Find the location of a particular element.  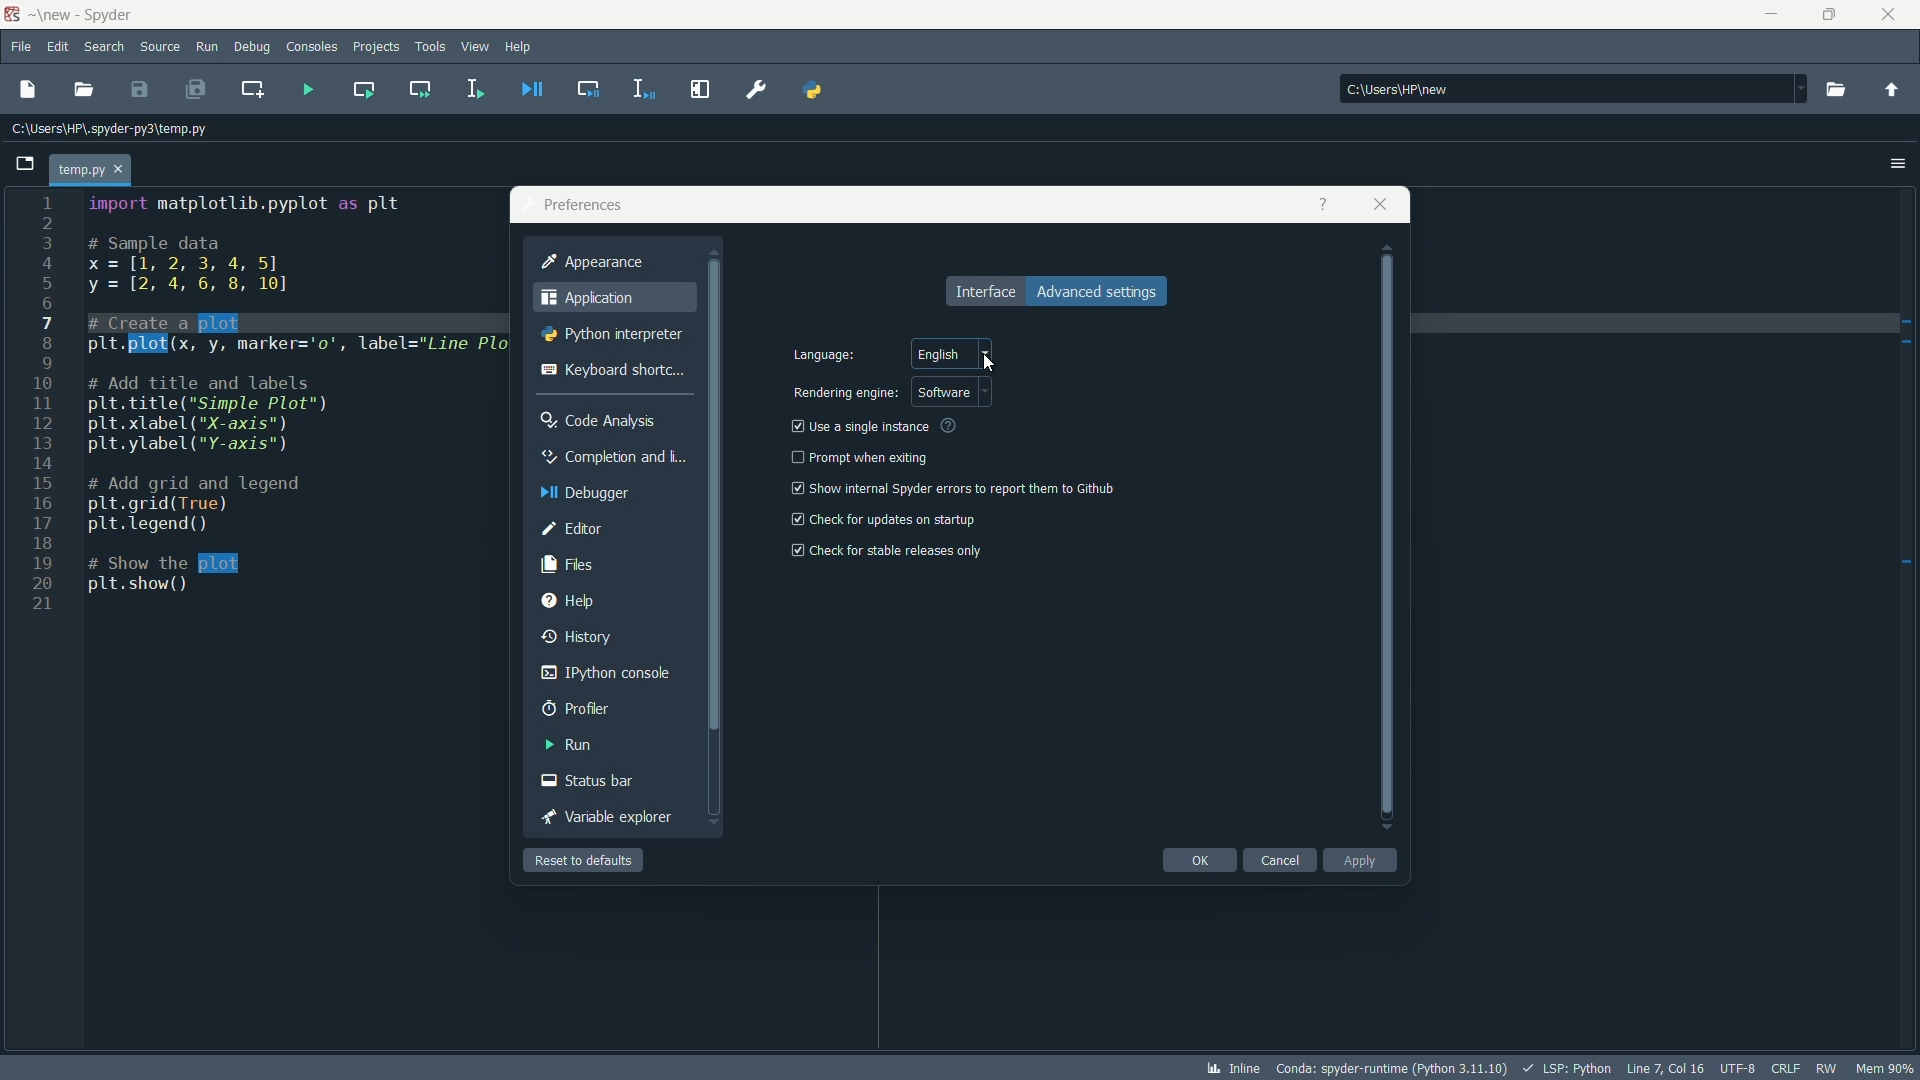

run is located at coordinates (207, 47).